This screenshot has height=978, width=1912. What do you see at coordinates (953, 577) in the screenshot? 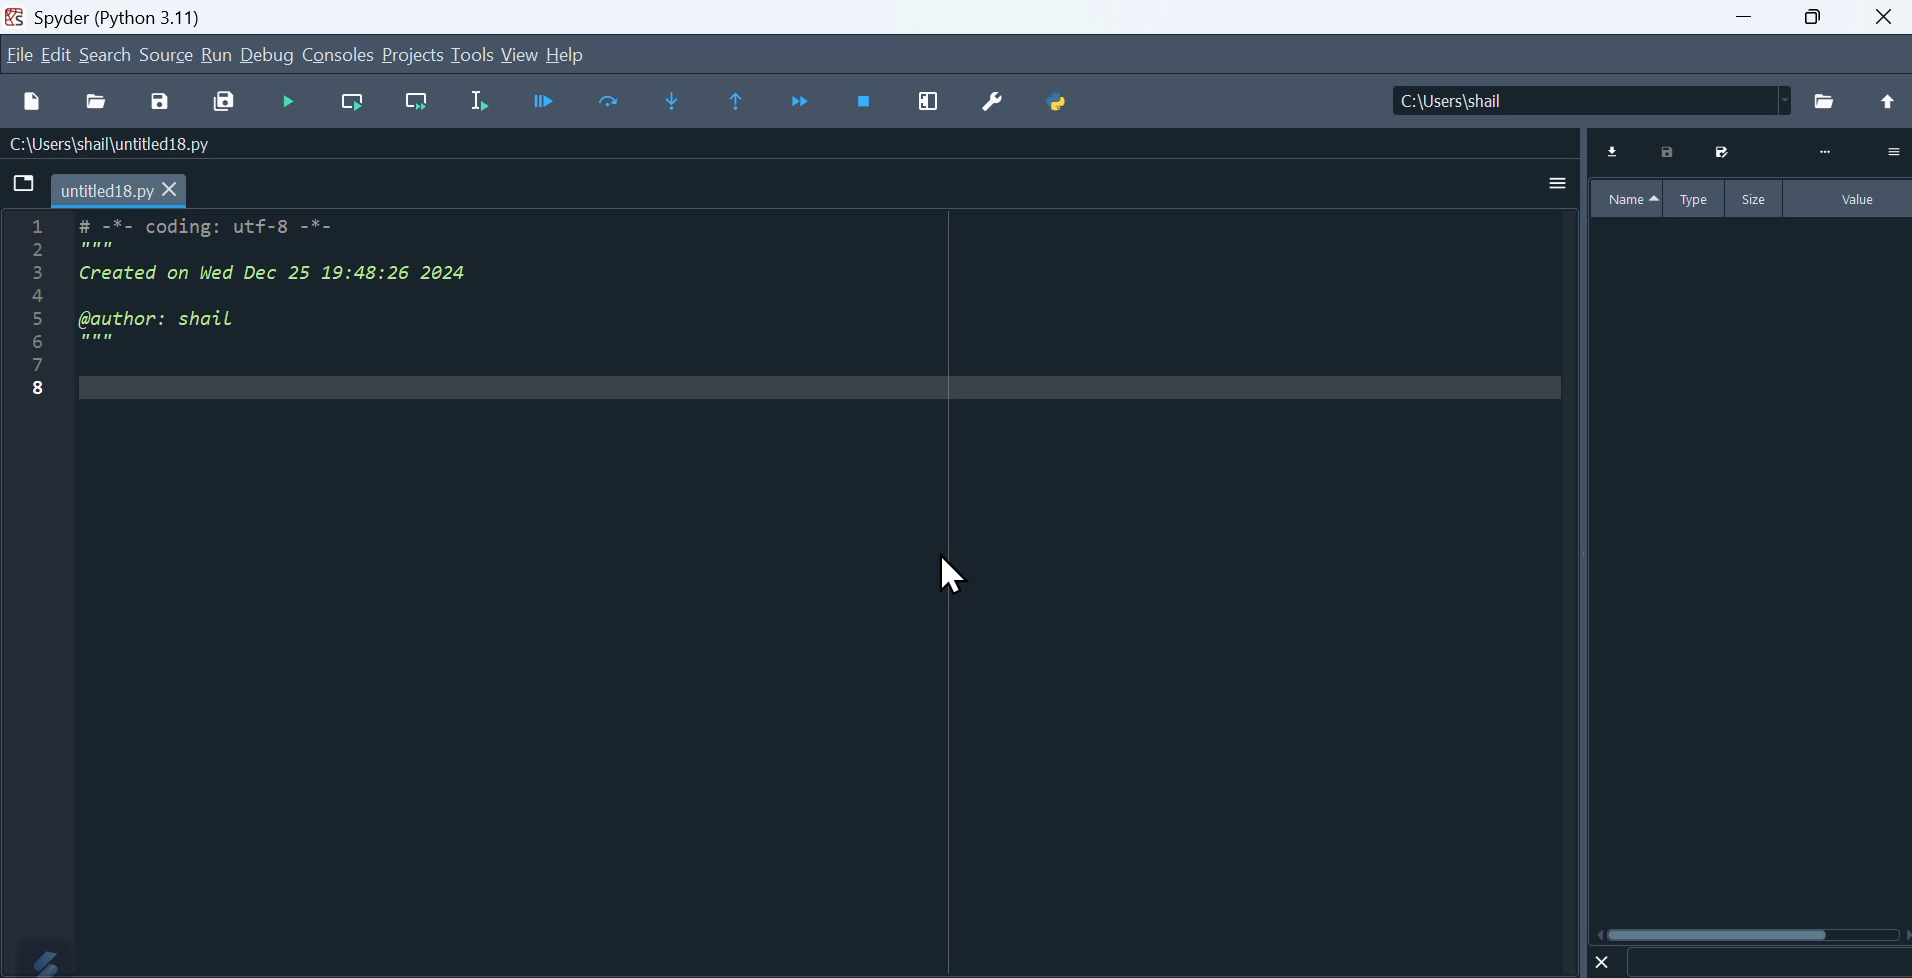
I see `cursor` at bounding box center [953, 577].